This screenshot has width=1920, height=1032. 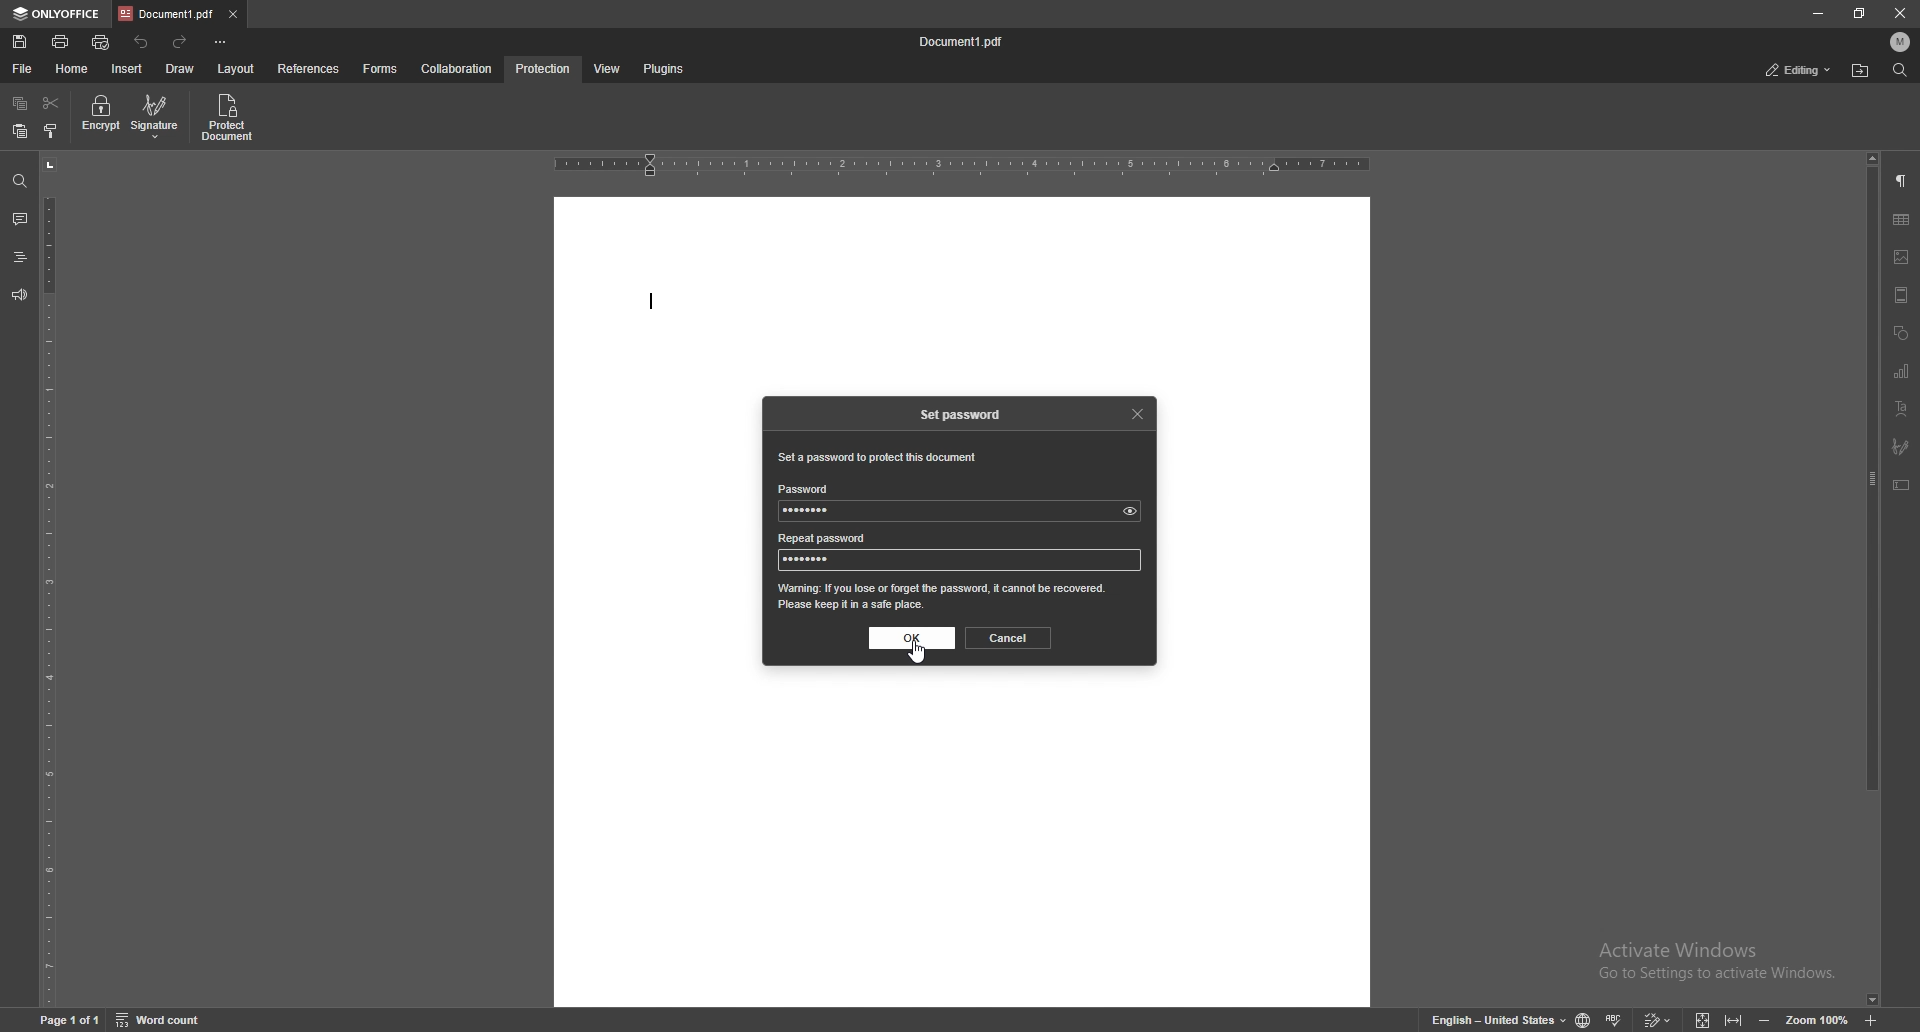 I want to click on cursor, so click(x=915, y=653).